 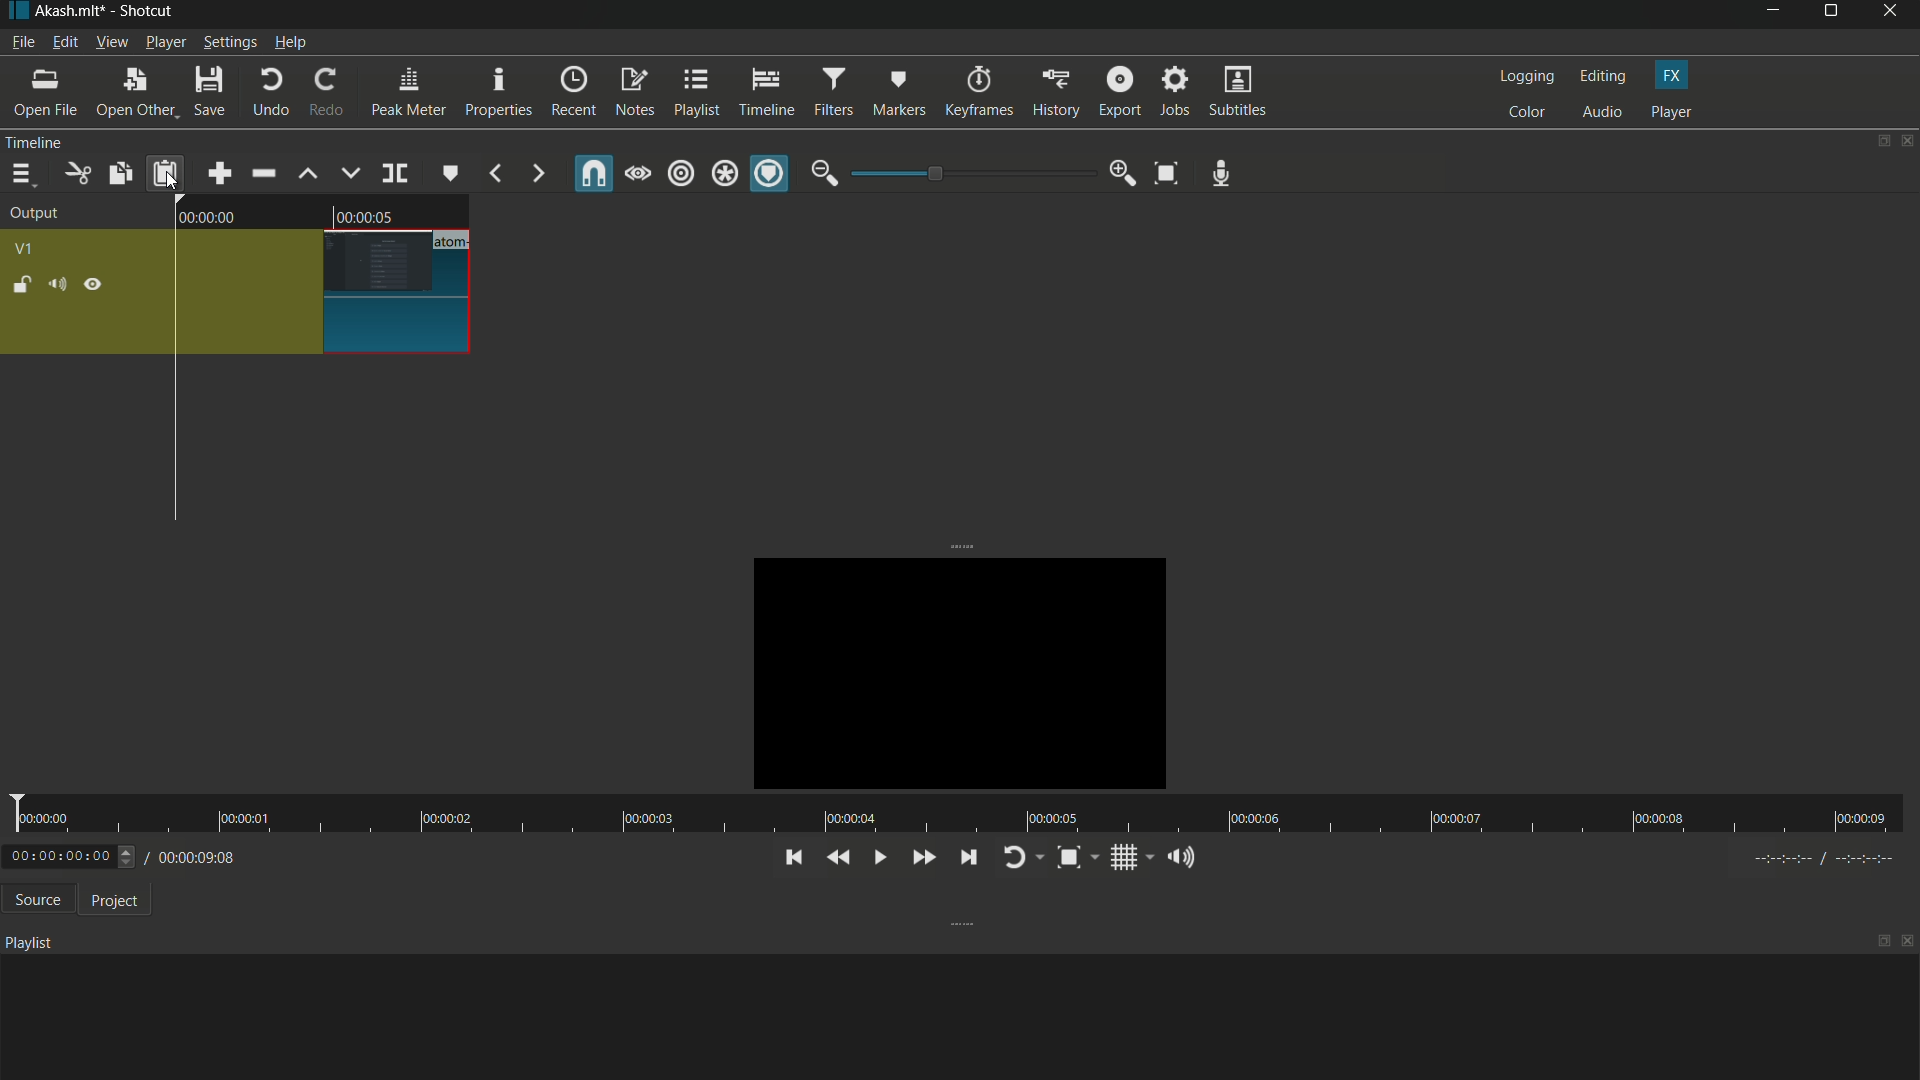 What do you see at coordinates (1883, 941) in the screenshot?
I see `maximize` at bounding box center [1883, 941].